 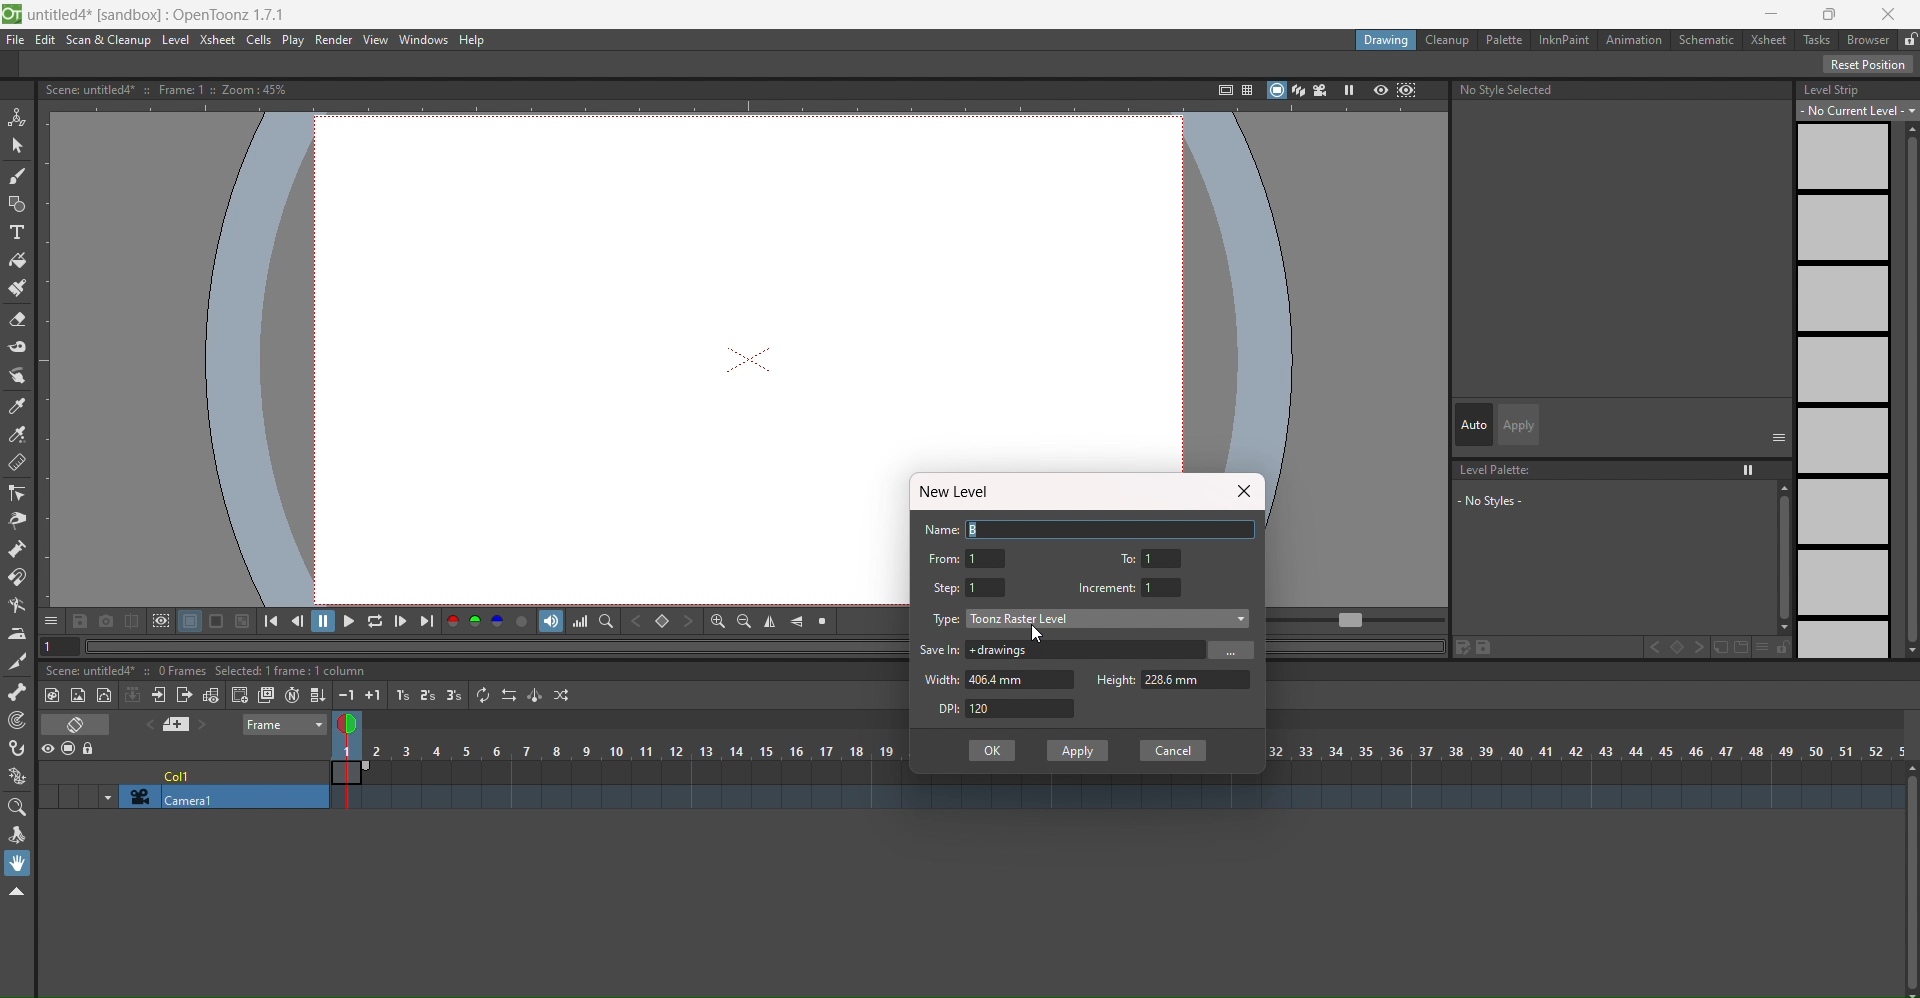 I want to click on play, so click(x=294, y=41).